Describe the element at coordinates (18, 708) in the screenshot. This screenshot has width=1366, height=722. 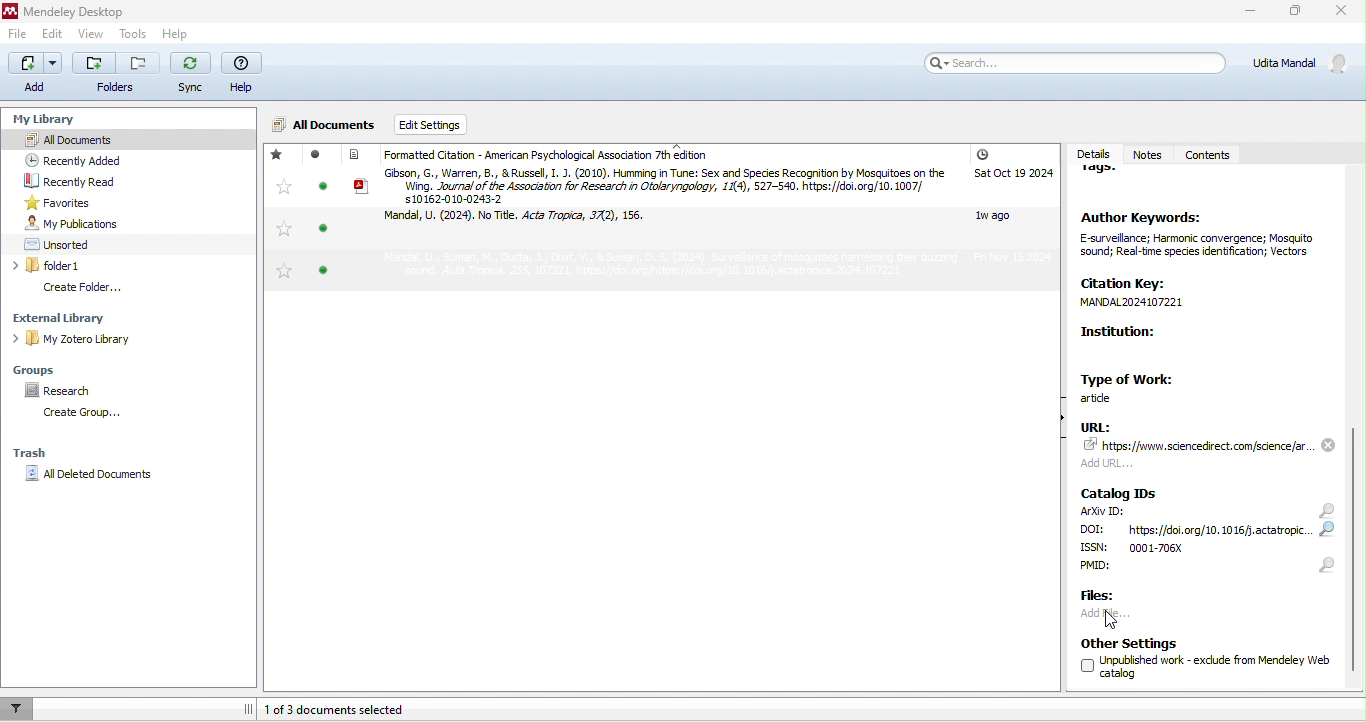
I see `filter` at that location.